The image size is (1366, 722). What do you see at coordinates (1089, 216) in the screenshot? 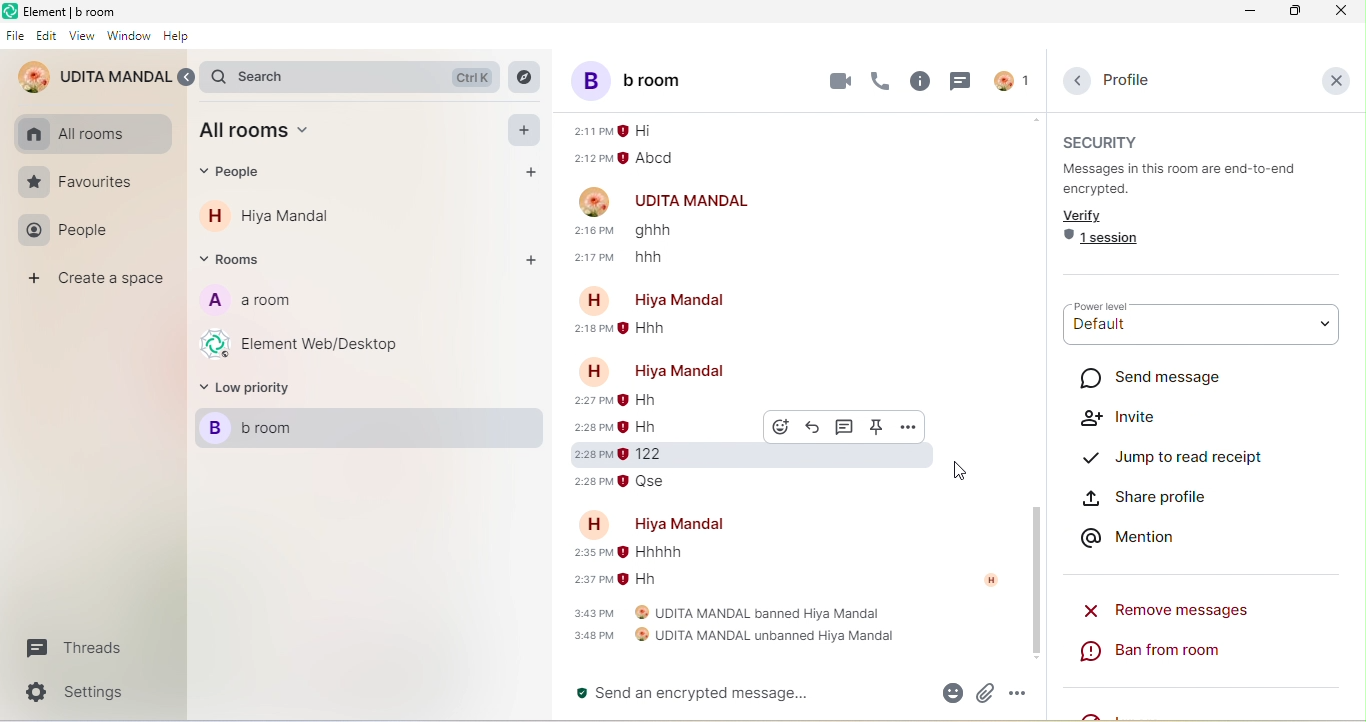
I see `verify` at bounding box center [1089, 216].